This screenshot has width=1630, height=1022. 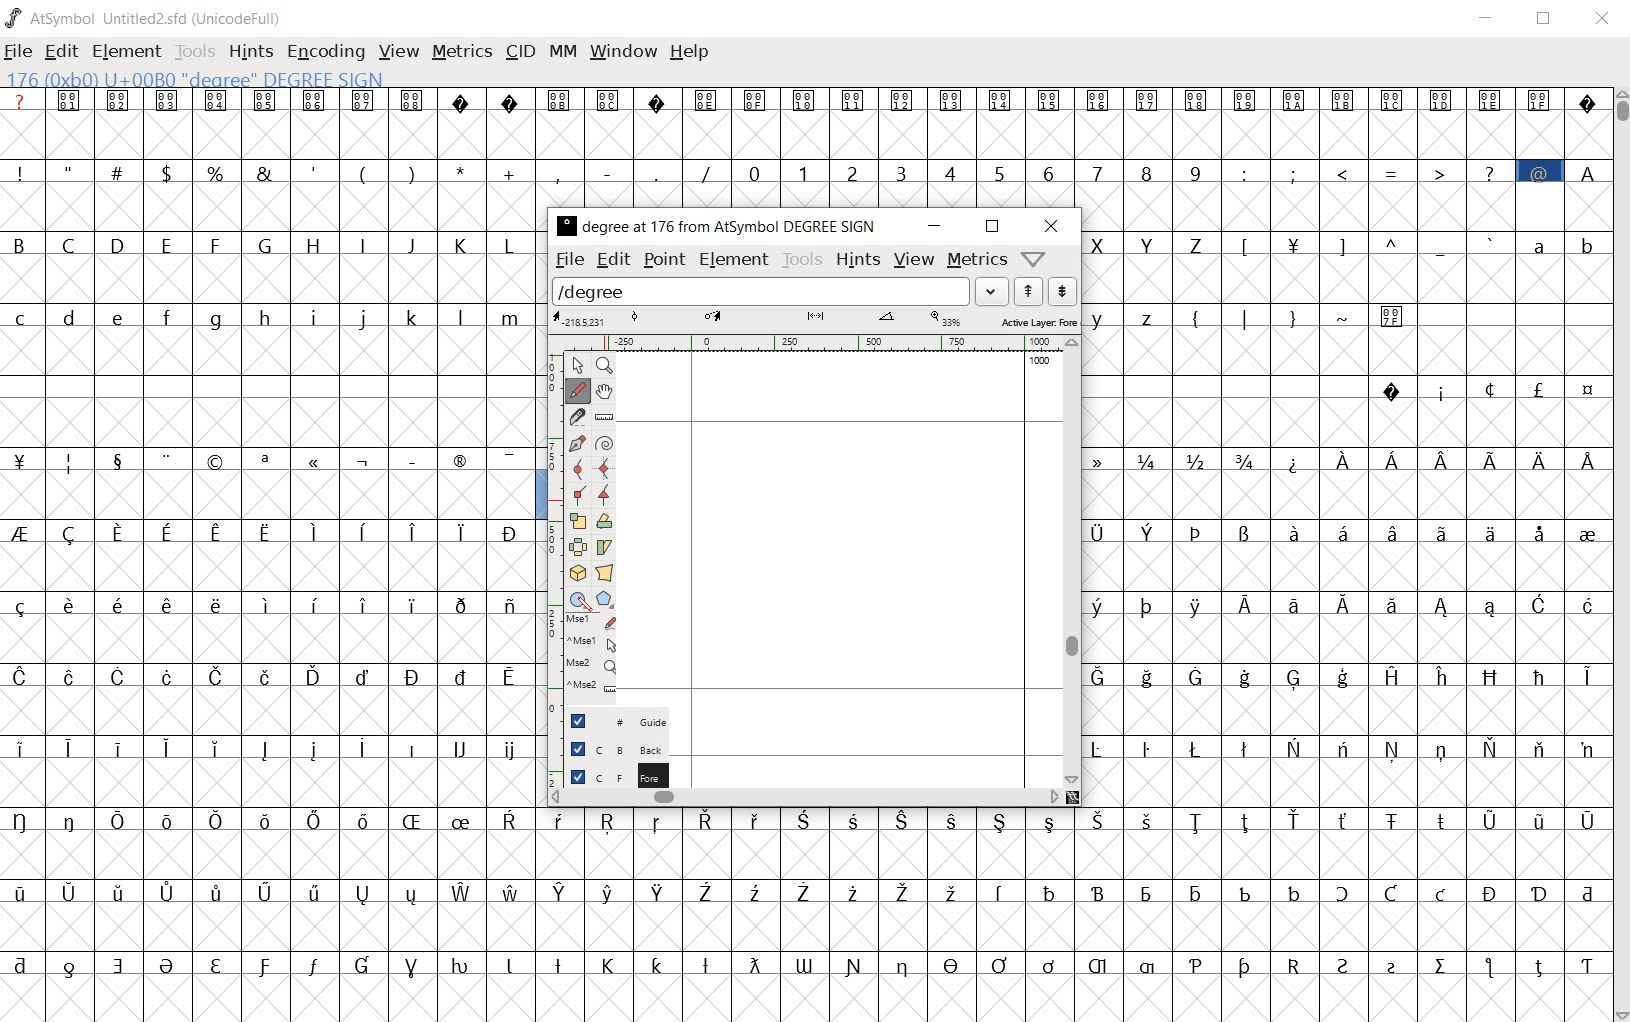 I want to click on , so click(x=1343, y=782).